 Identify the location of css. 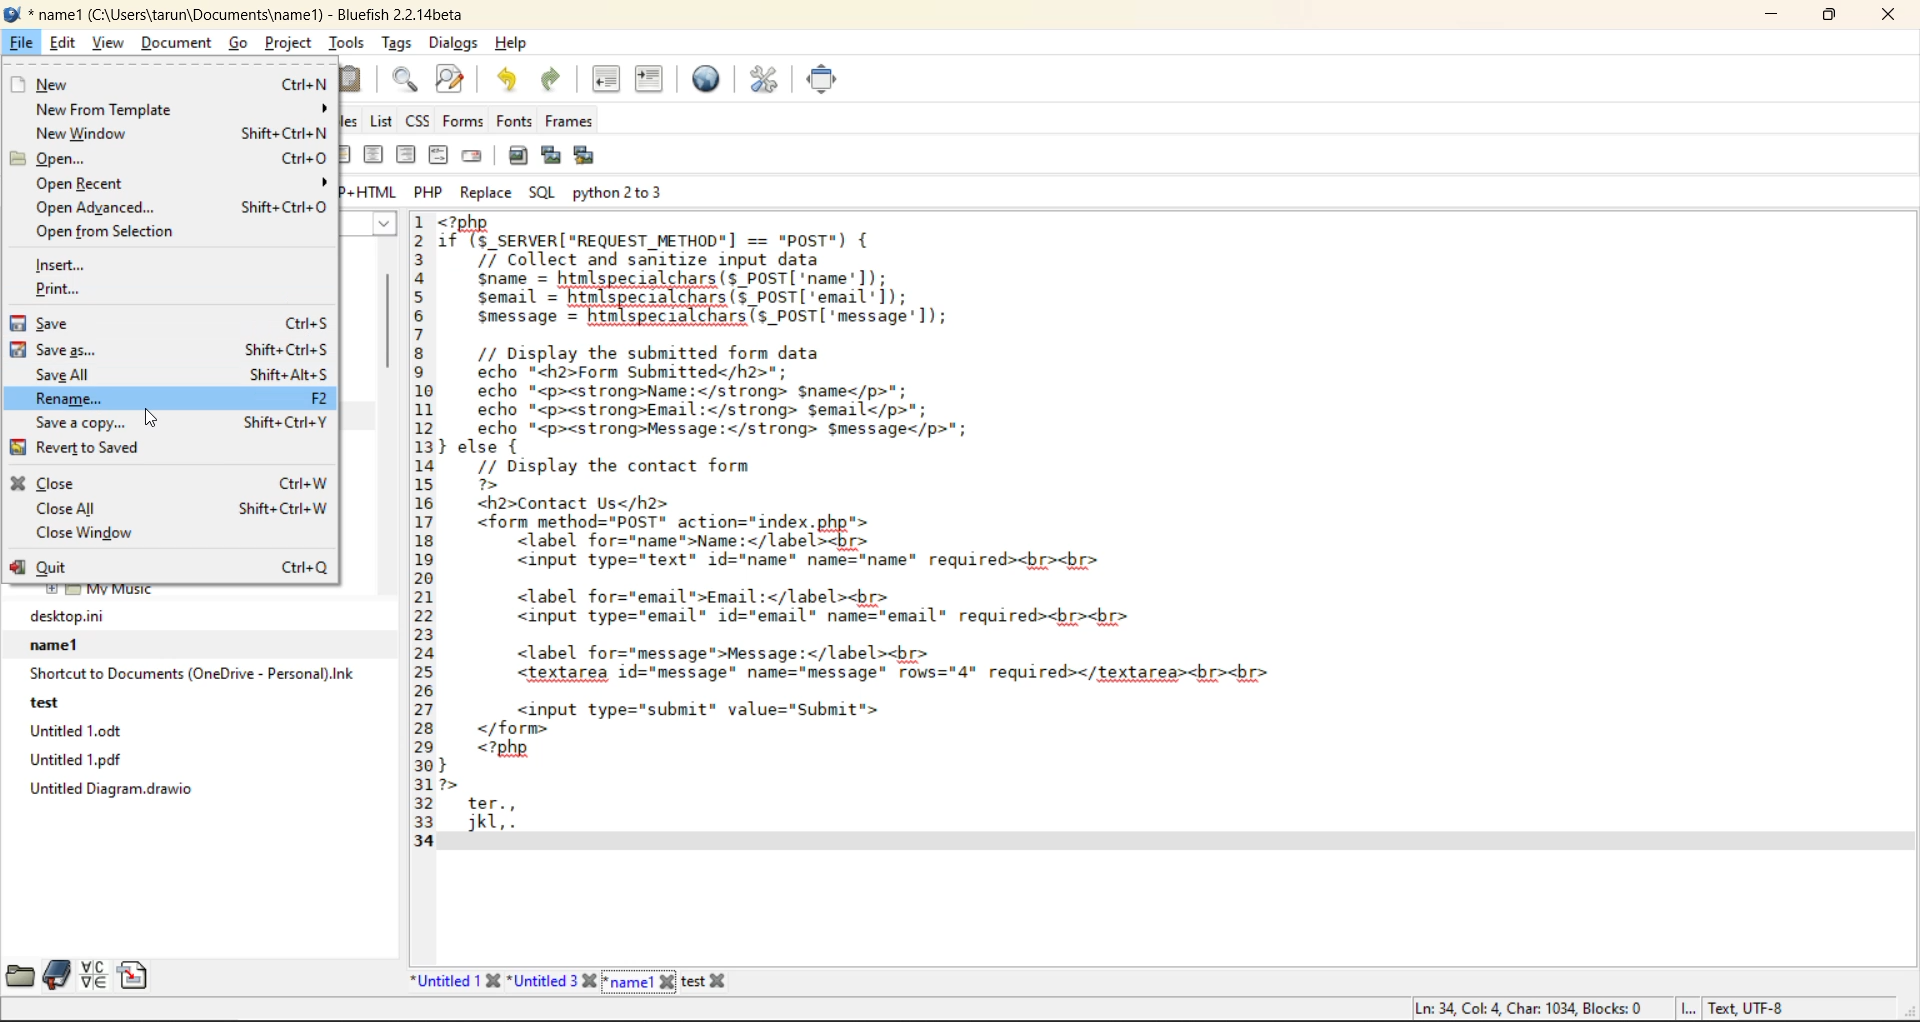
(419, 121).